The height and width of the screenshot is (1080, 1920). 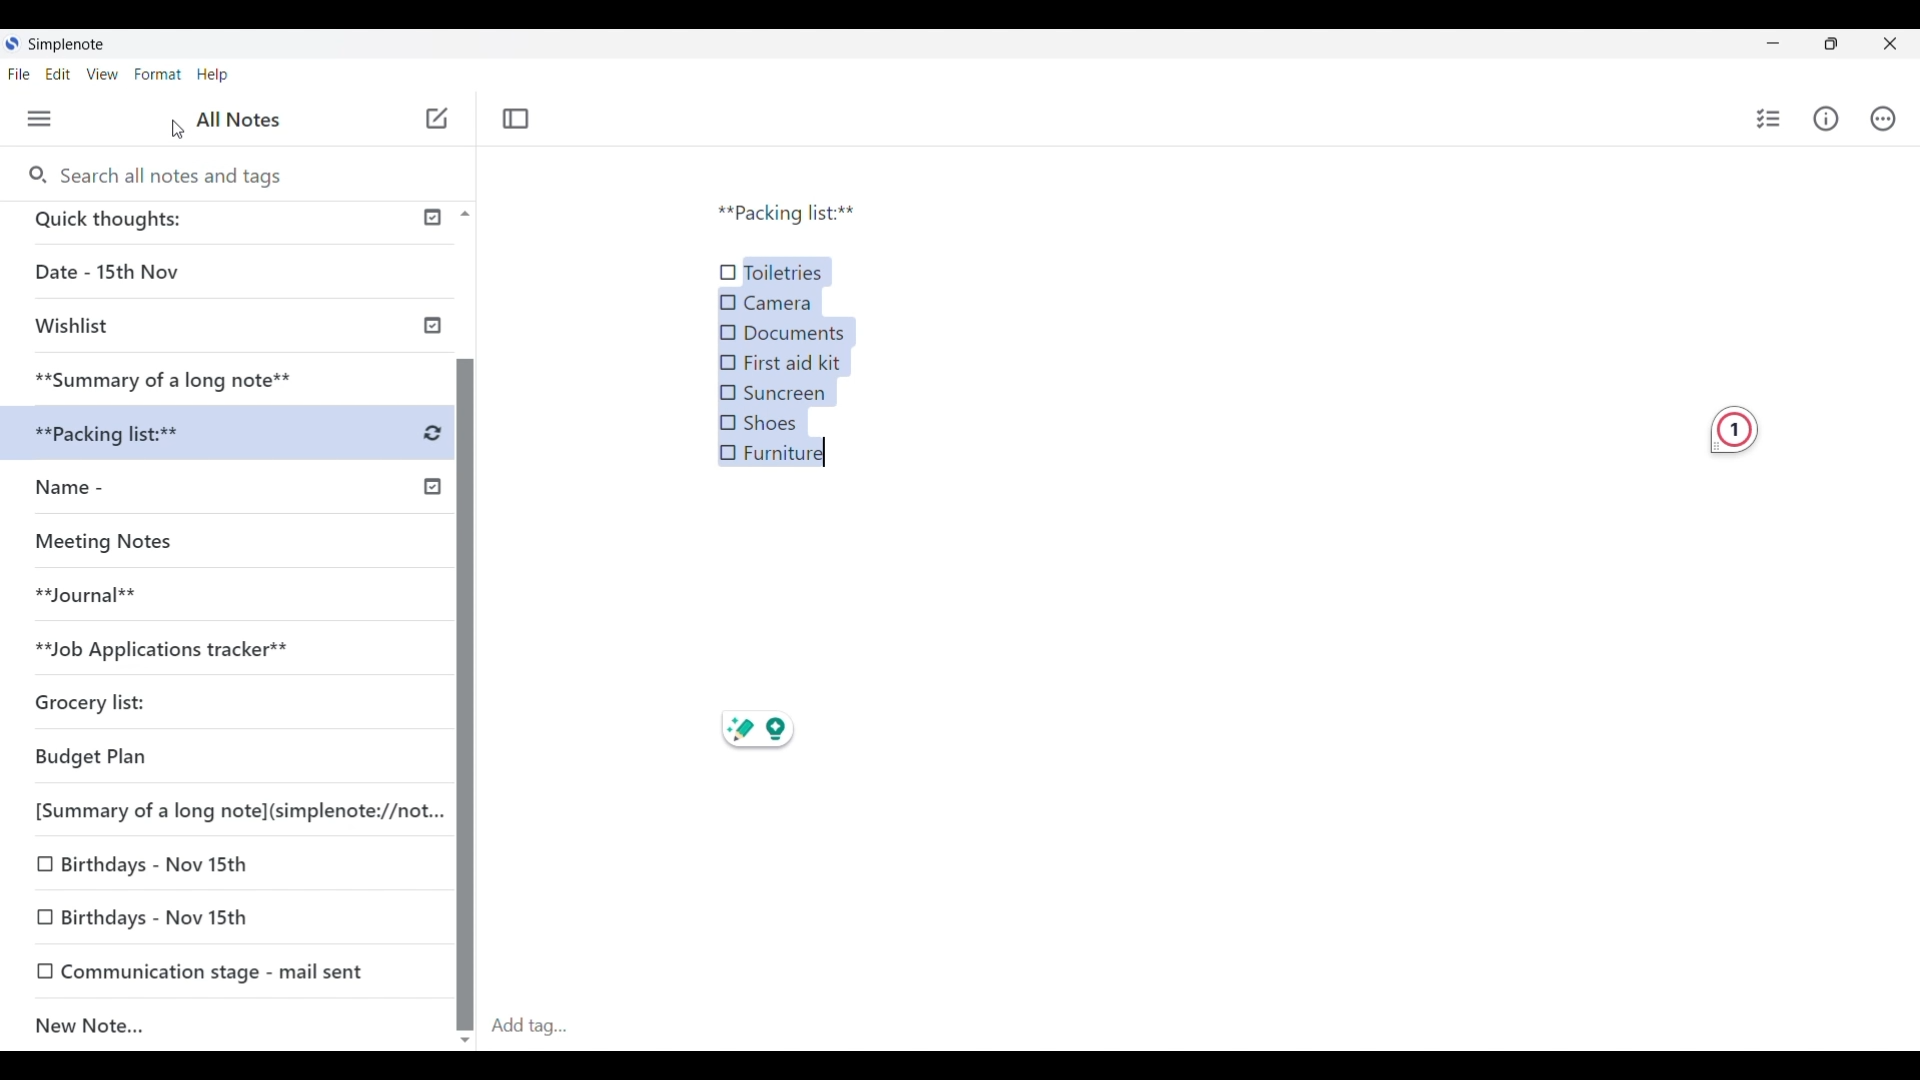 I want to click on Grocery list, so click(x=175, y=697).